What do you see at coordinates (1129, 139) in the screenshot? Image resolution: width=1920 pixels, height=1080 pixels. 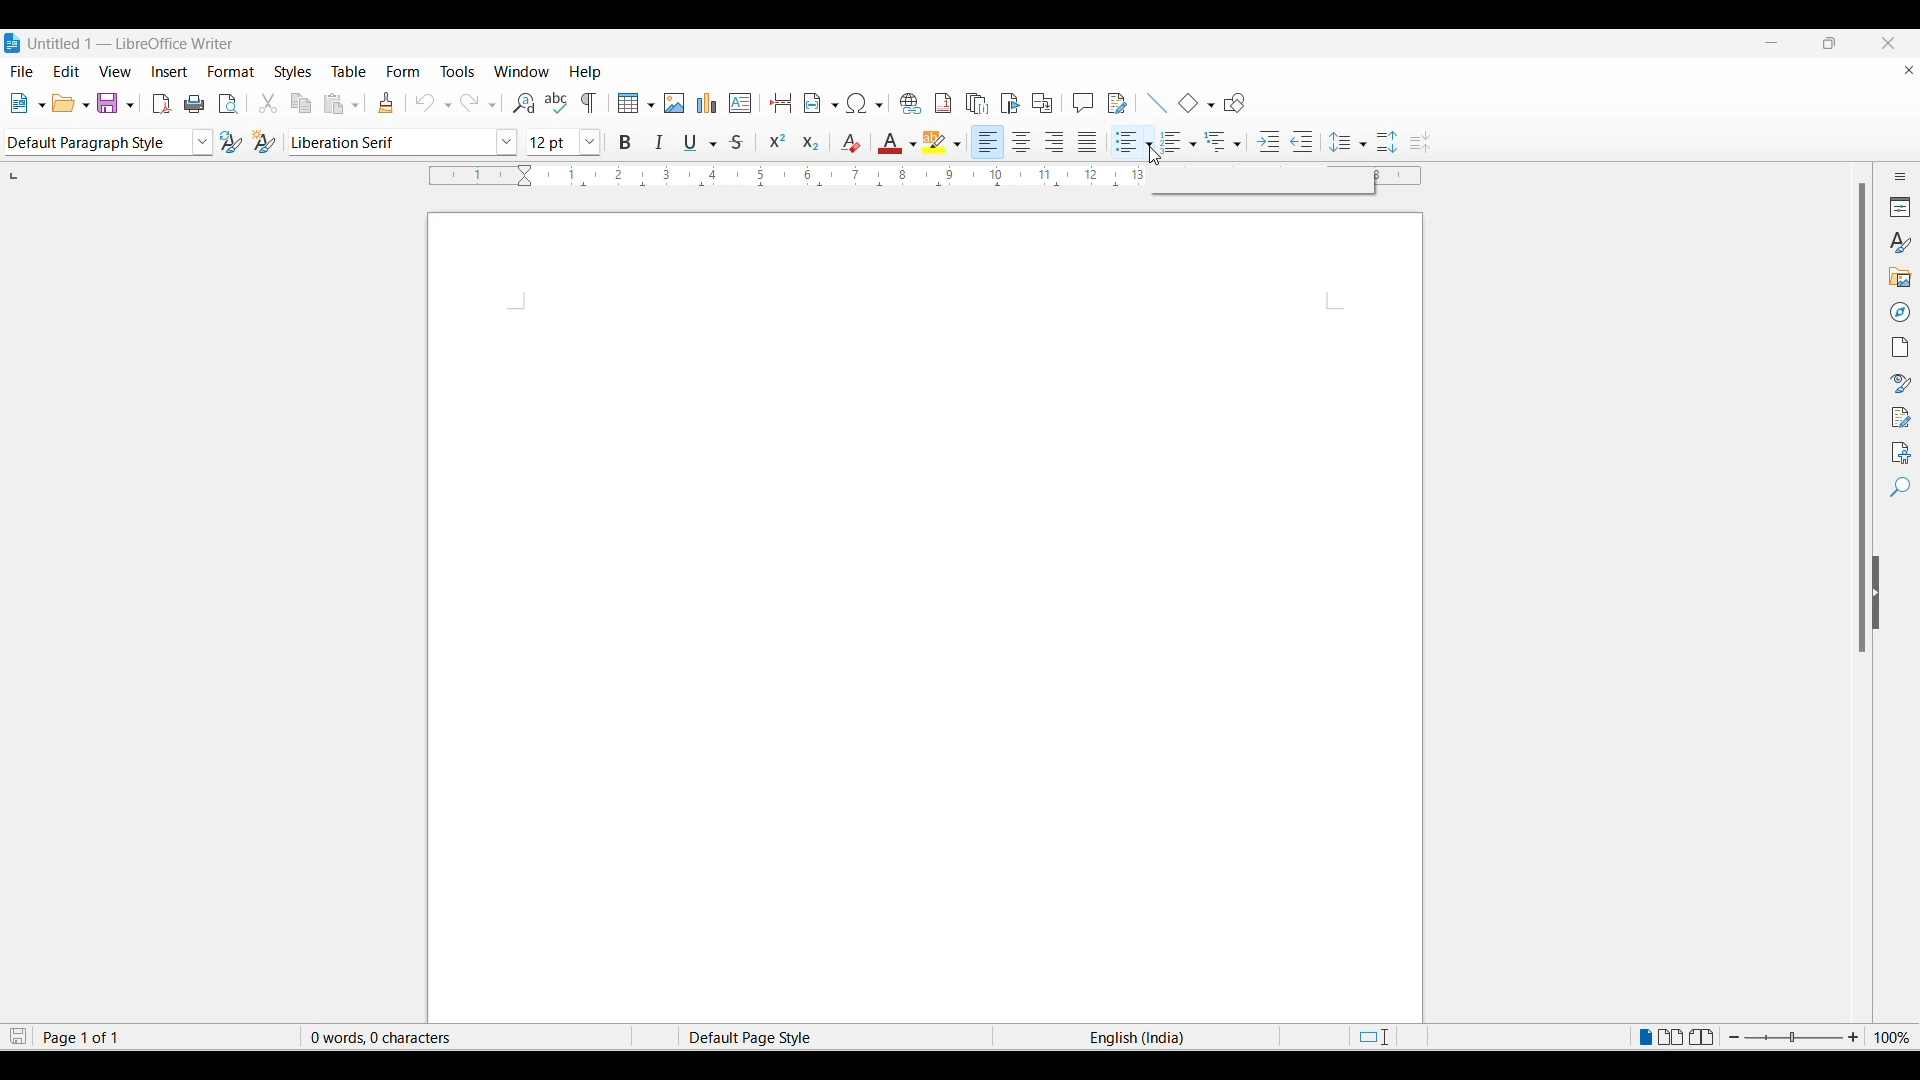 I see `Toggle unordered list` at bounding box center [1129, 139].